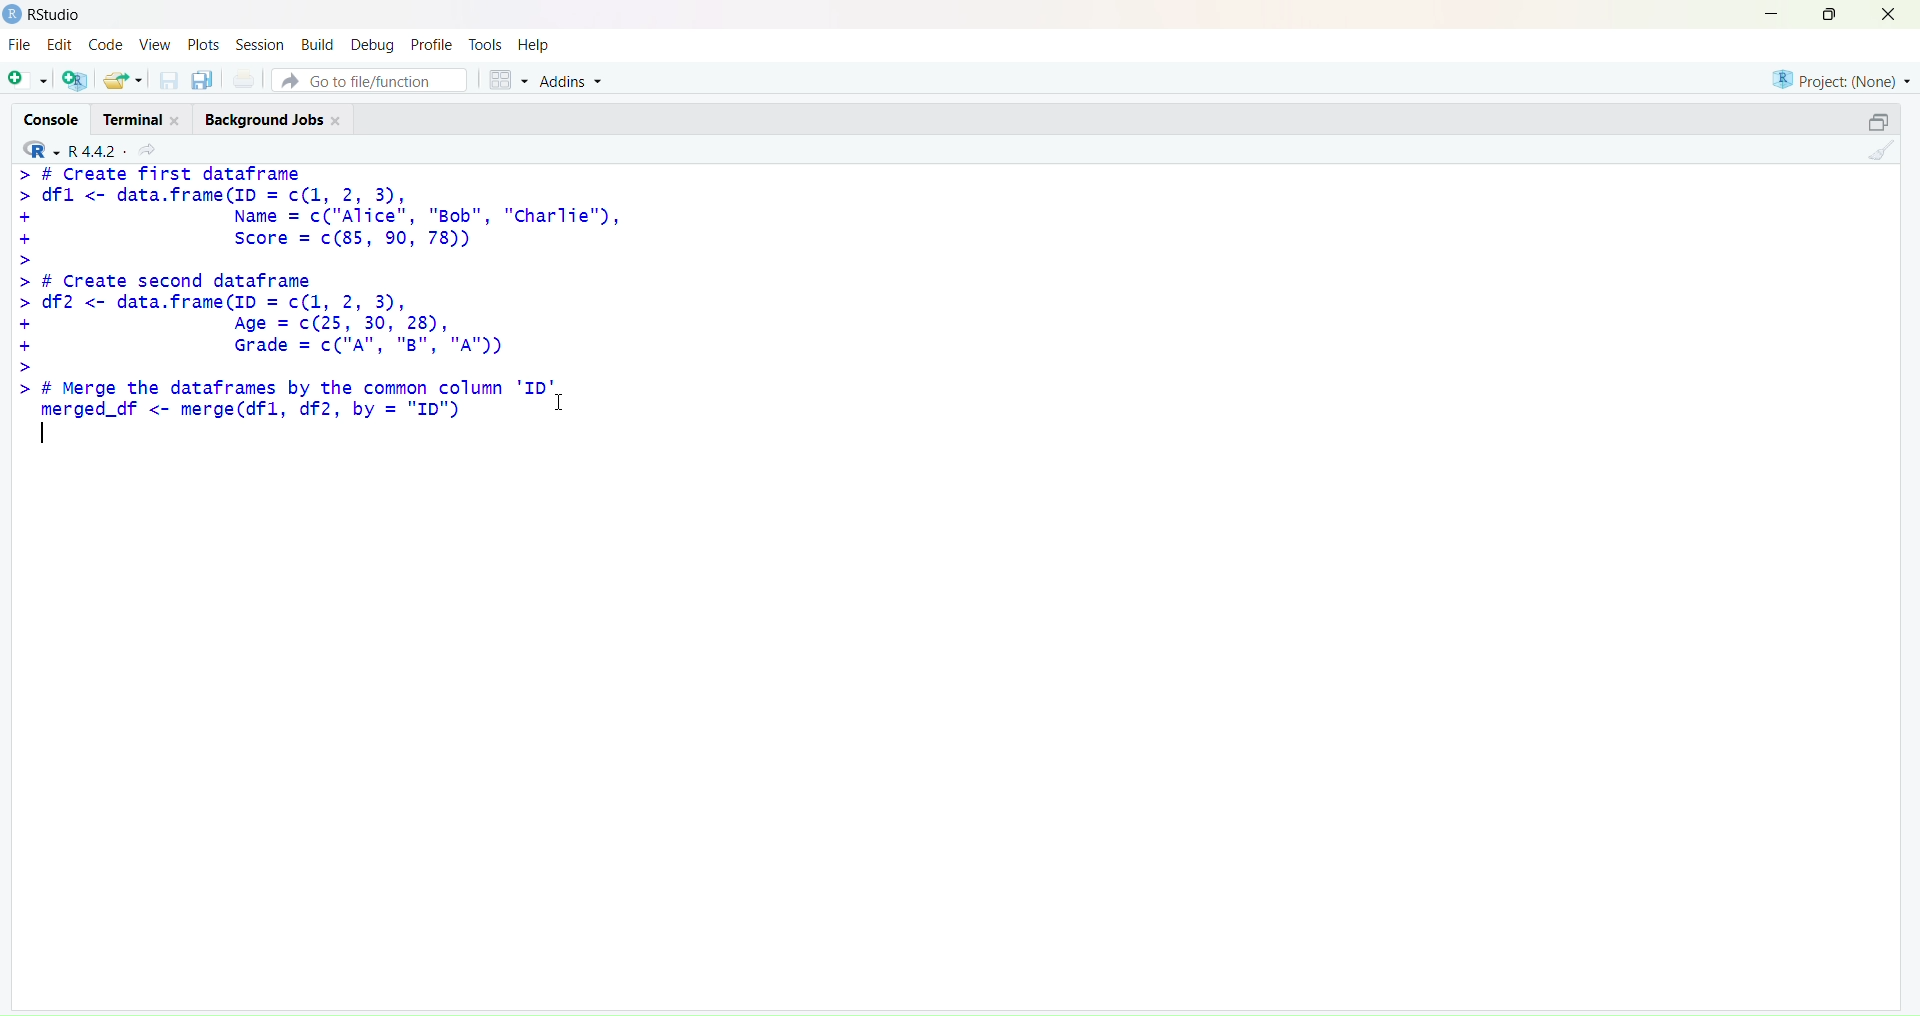 This screenshot has height=1016, width=1920. What do you see at coordinates (1882, 151) in the screenshot?
I see `clear console` at bounding box center [1882, 151].